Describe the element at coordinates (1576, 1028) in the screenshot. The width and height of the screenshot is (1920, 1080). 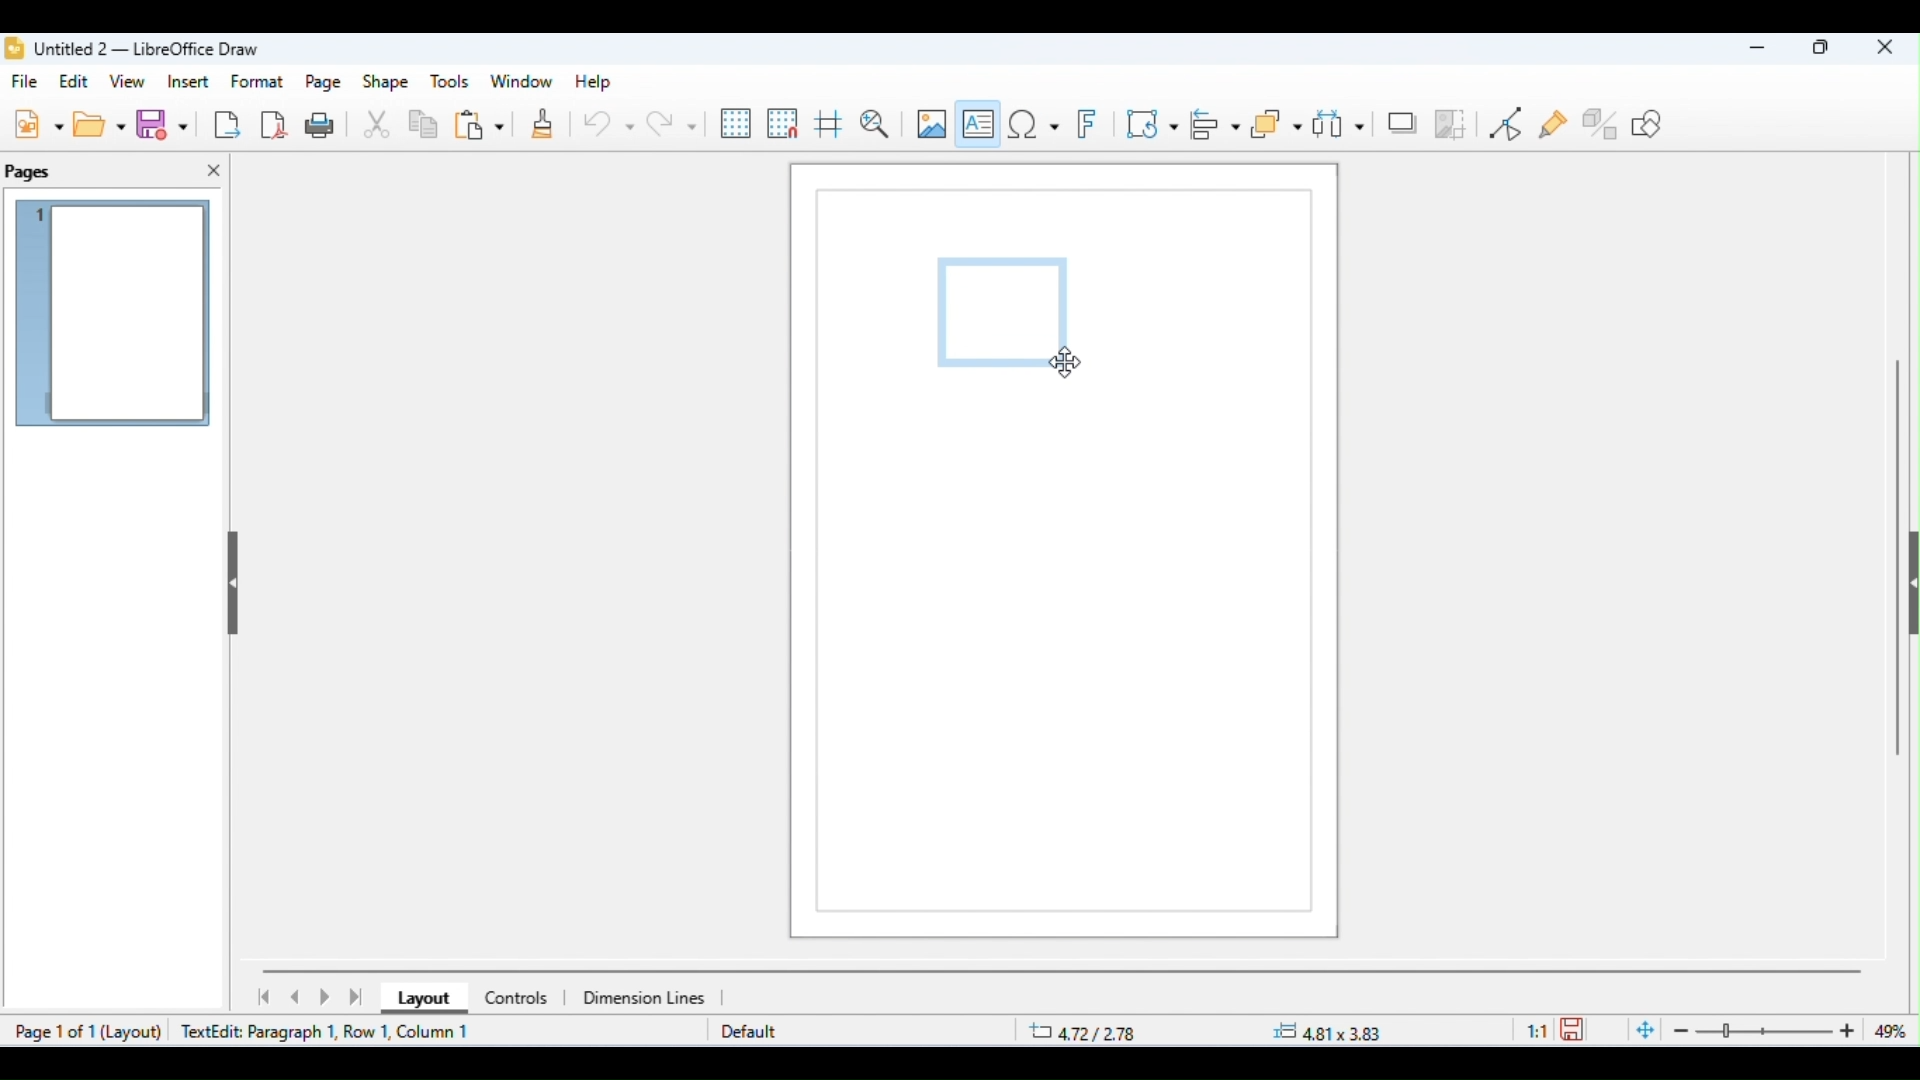
I see `save` at that location.